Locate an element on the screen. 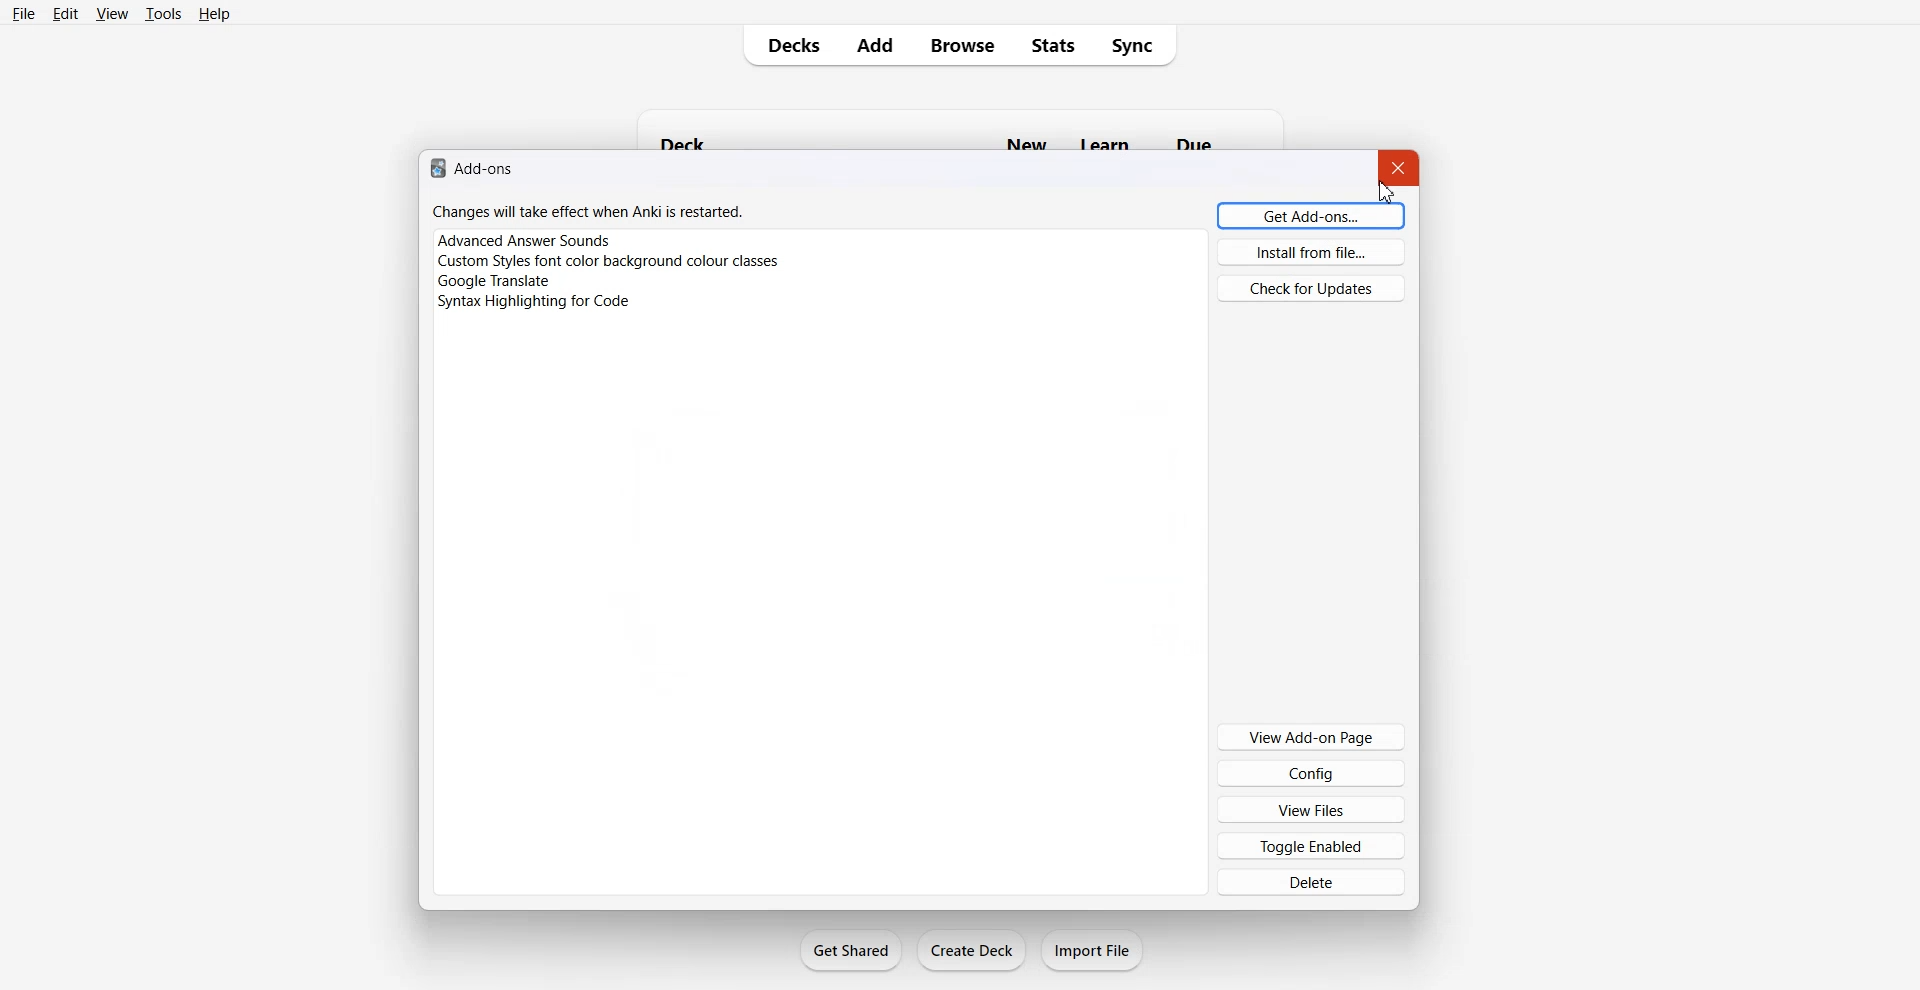 The height and width of the screenshot is (990, 1920). Import File is located at coordinates (1093, 950).